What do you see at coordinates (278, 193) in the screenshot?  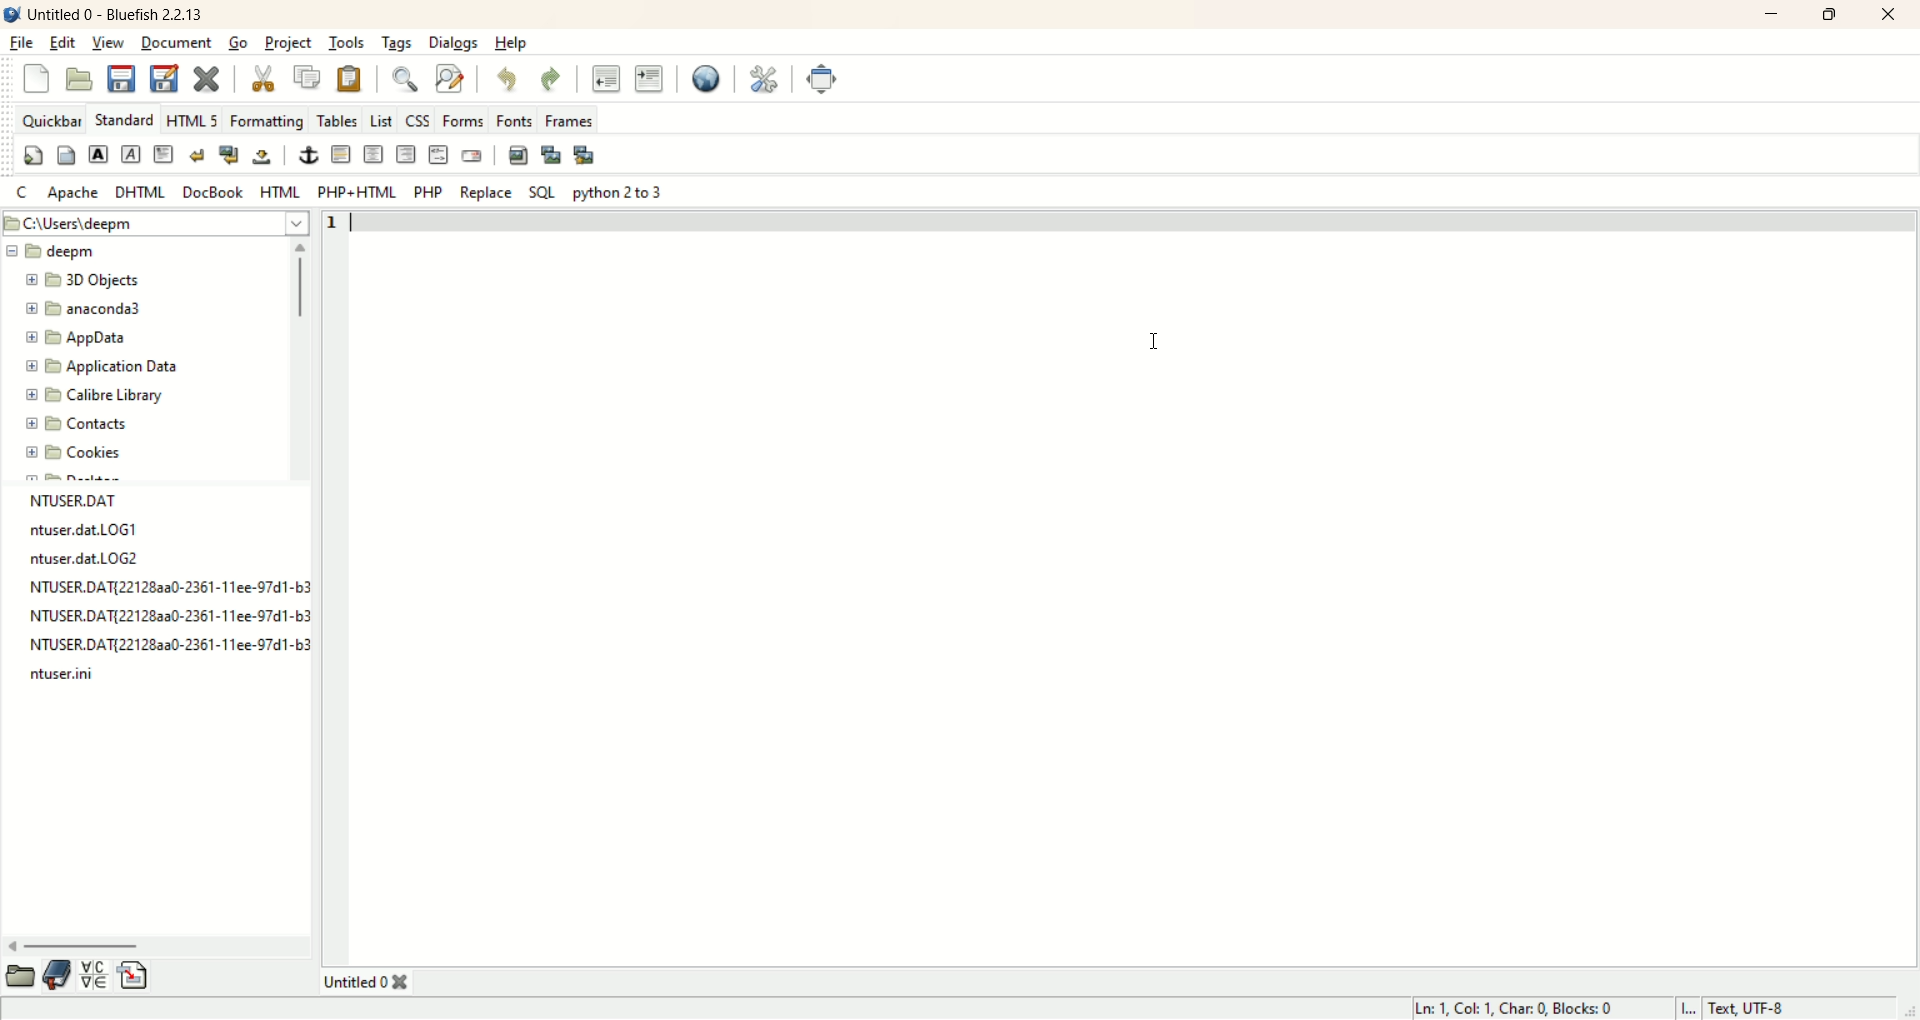 I see `HTML` at bounding box center [278, 193].